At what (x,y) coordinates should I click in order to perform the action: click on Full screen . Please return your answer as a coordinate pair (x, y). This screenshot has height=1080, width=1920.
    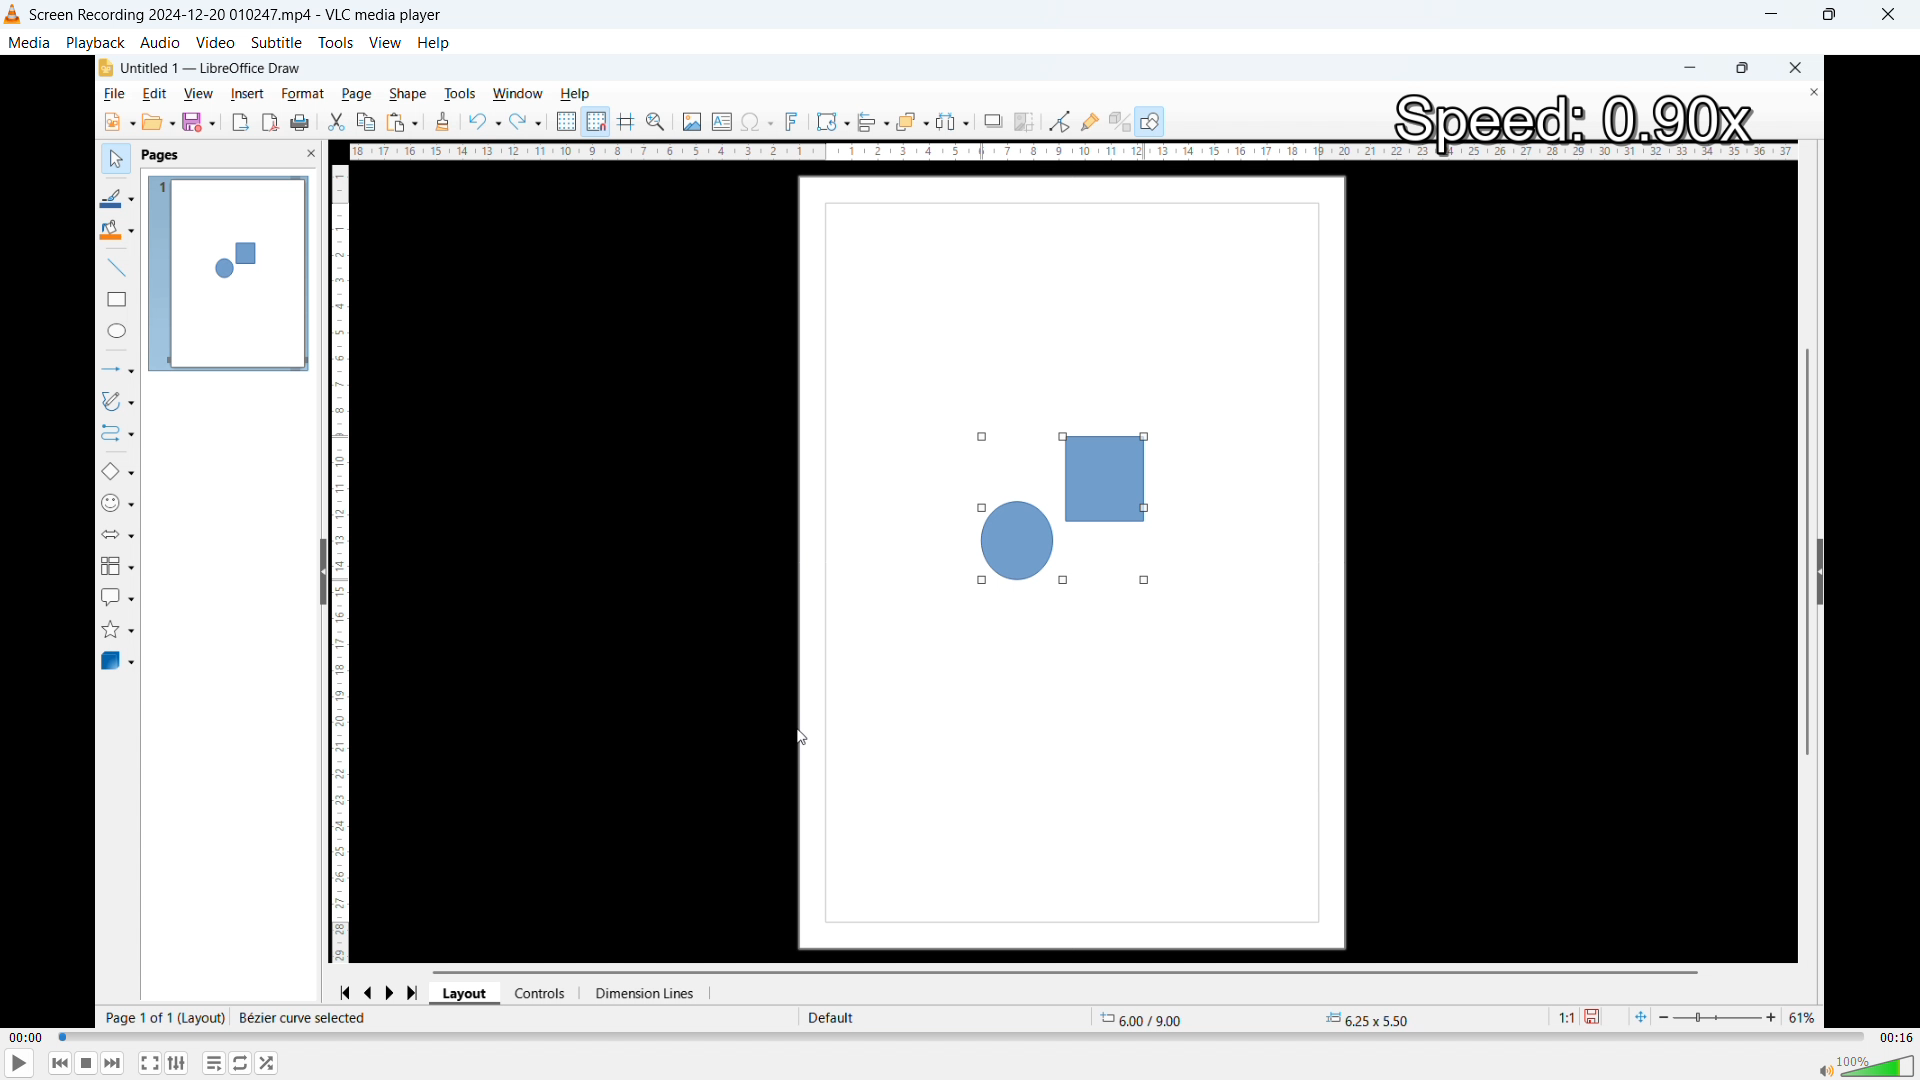
    Looking at the image, I should click on (150, 1062).